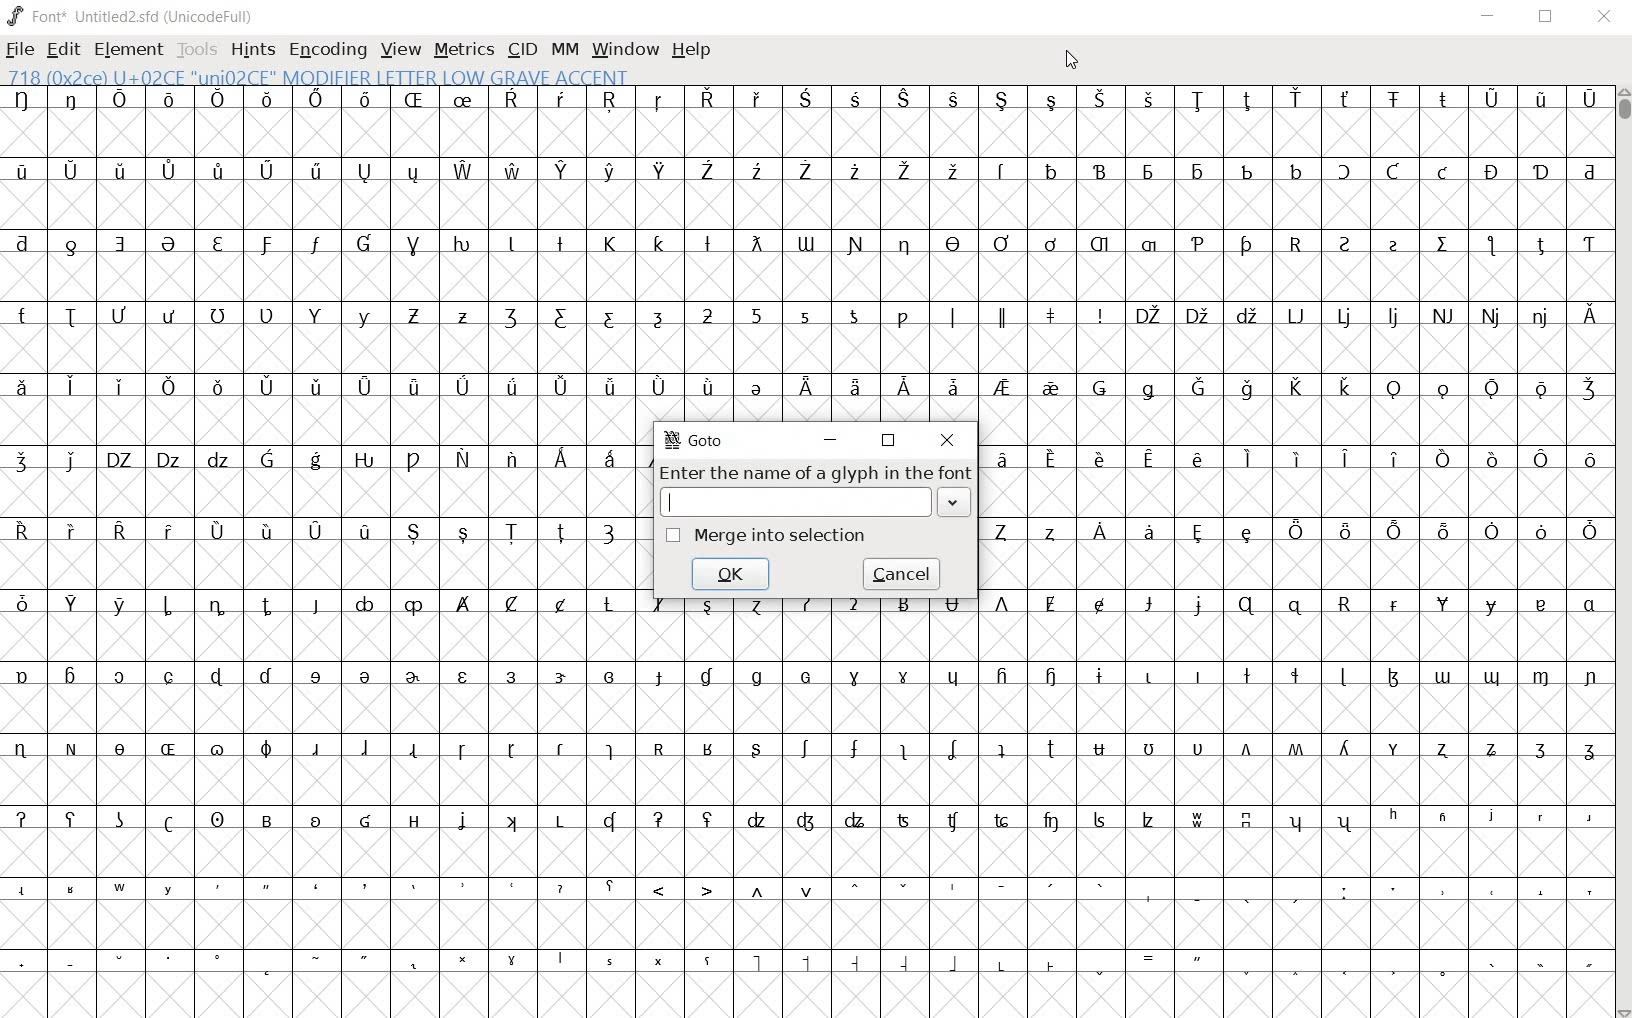 Image resolution: width=1632 pixels, height=1018 pixels. Describe the element at coordinates (949, 439) in the screenshot. I see `close` at that location.